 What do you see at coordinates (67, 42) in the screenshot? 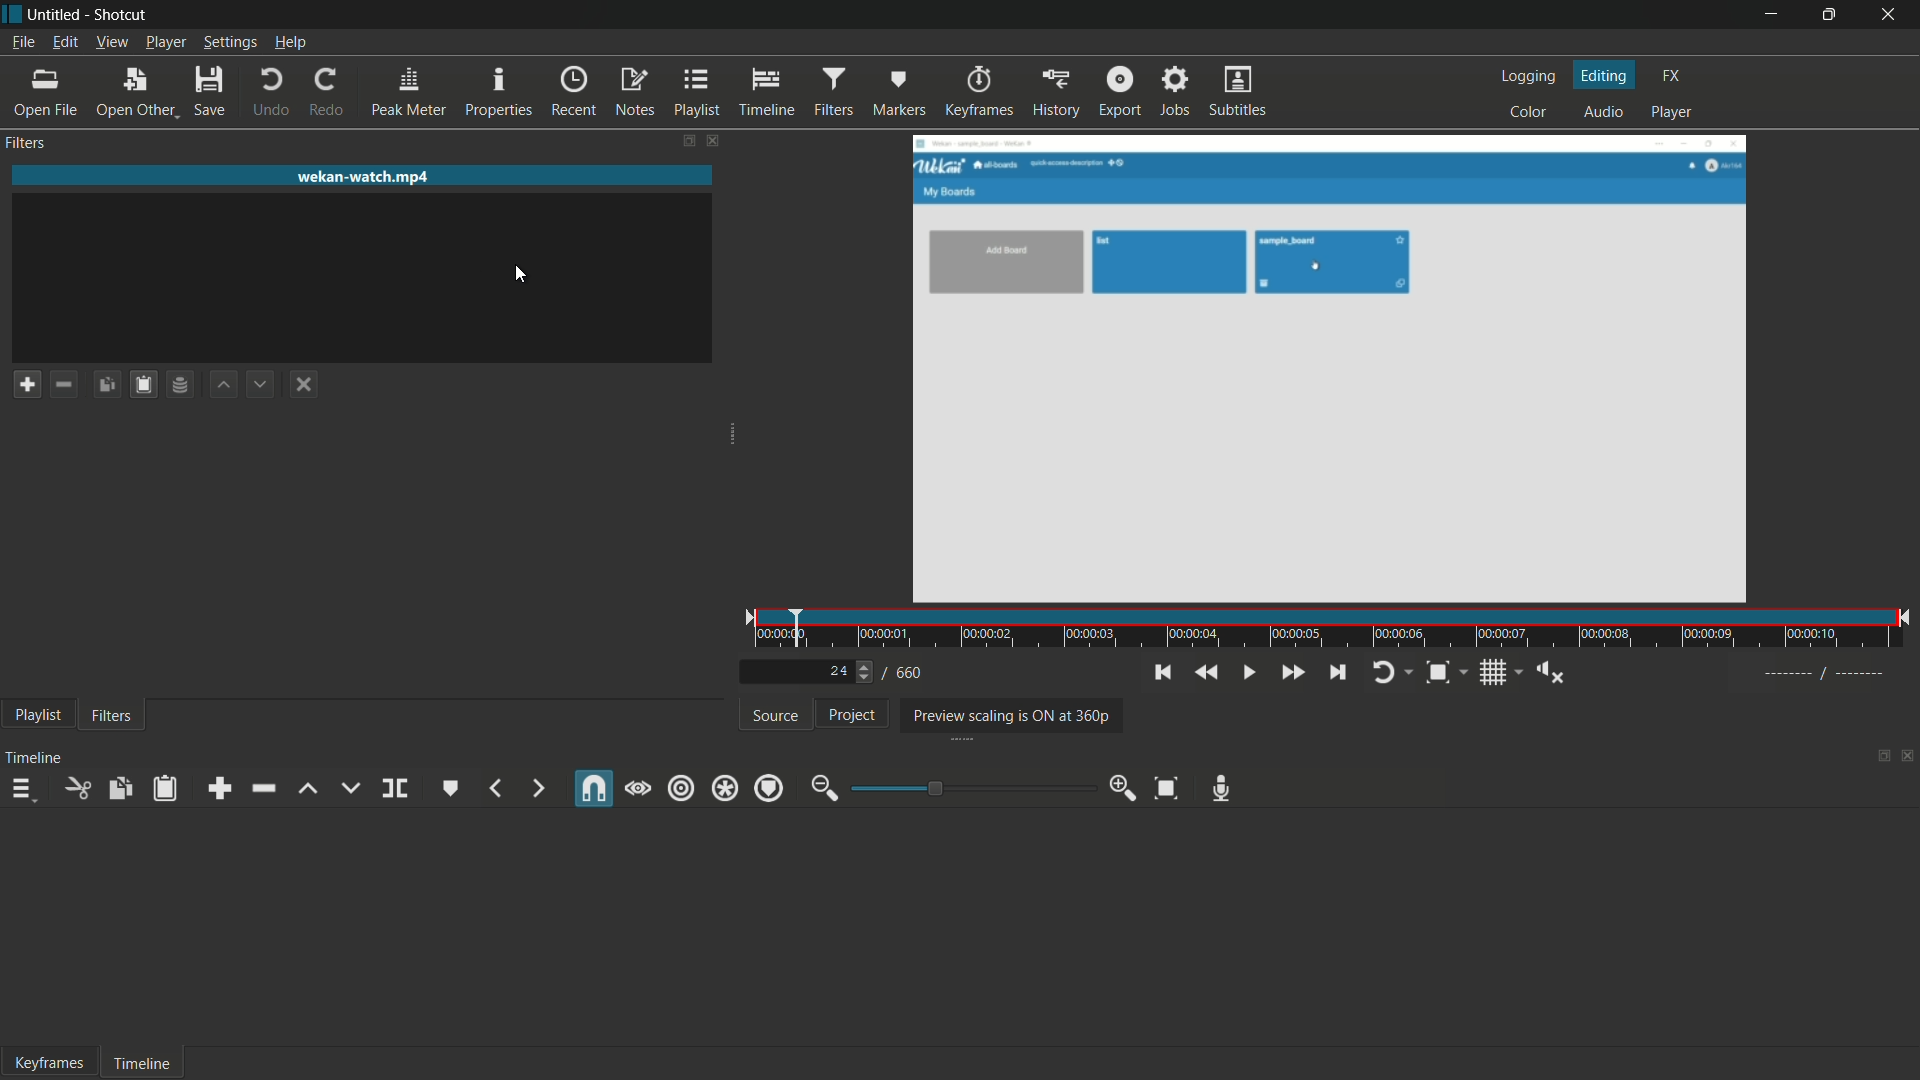
I see `edit menu` at bounding box center [67, 42].